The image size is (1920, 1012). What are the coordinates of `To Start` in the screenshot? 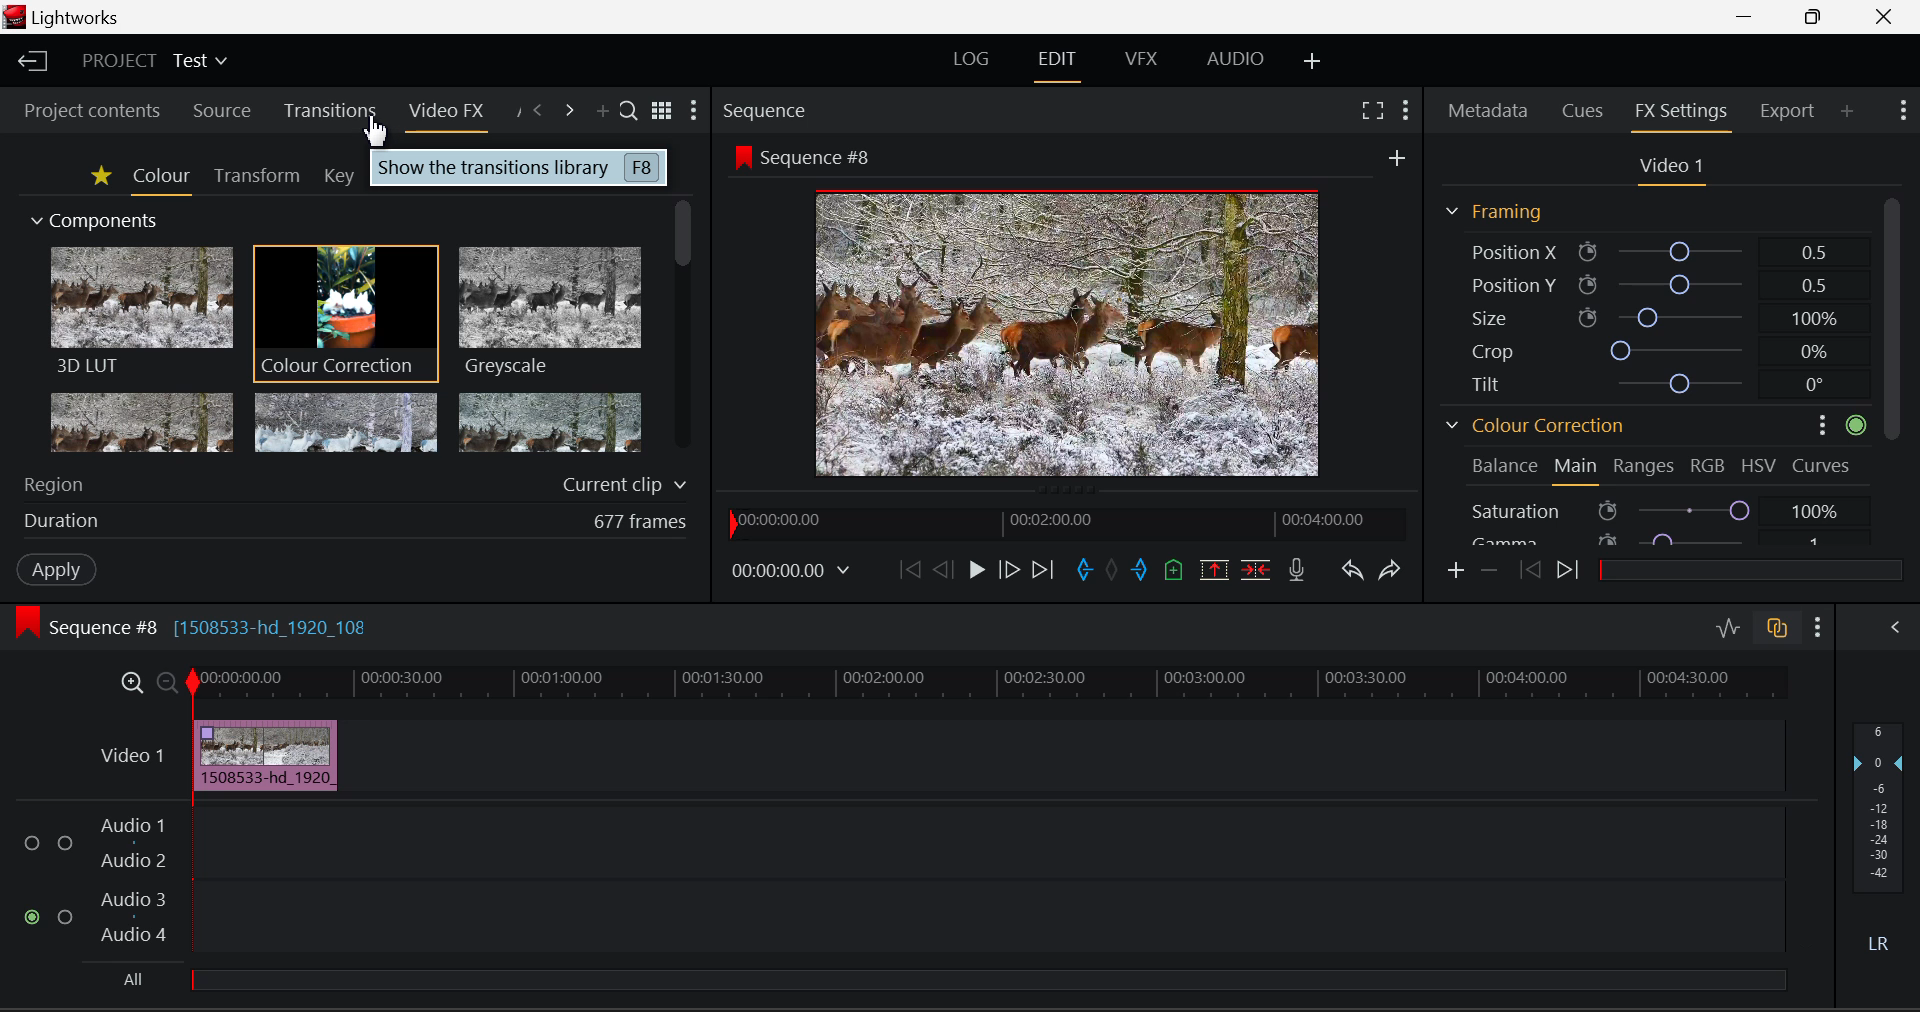 It's located at (908, 573).